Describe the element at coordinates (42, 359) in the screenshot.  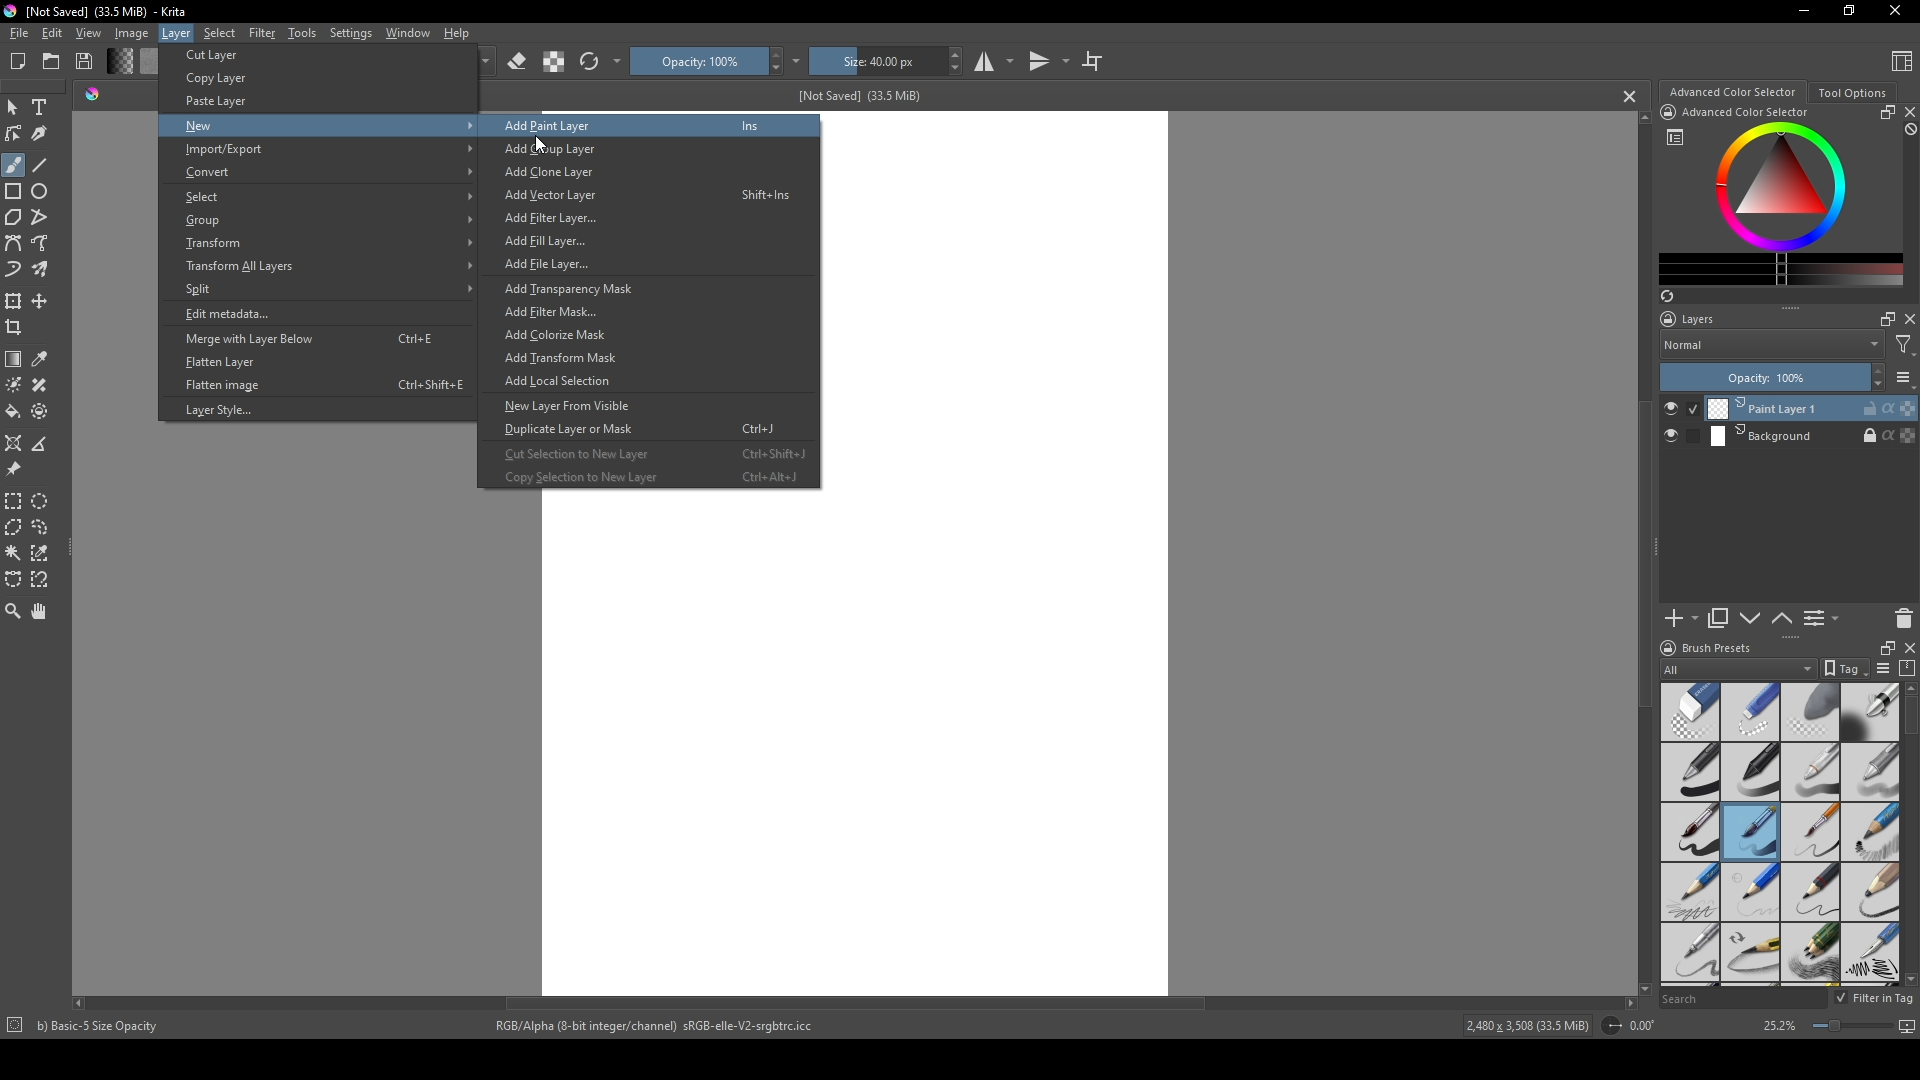
I see `eyedropper` at that location.